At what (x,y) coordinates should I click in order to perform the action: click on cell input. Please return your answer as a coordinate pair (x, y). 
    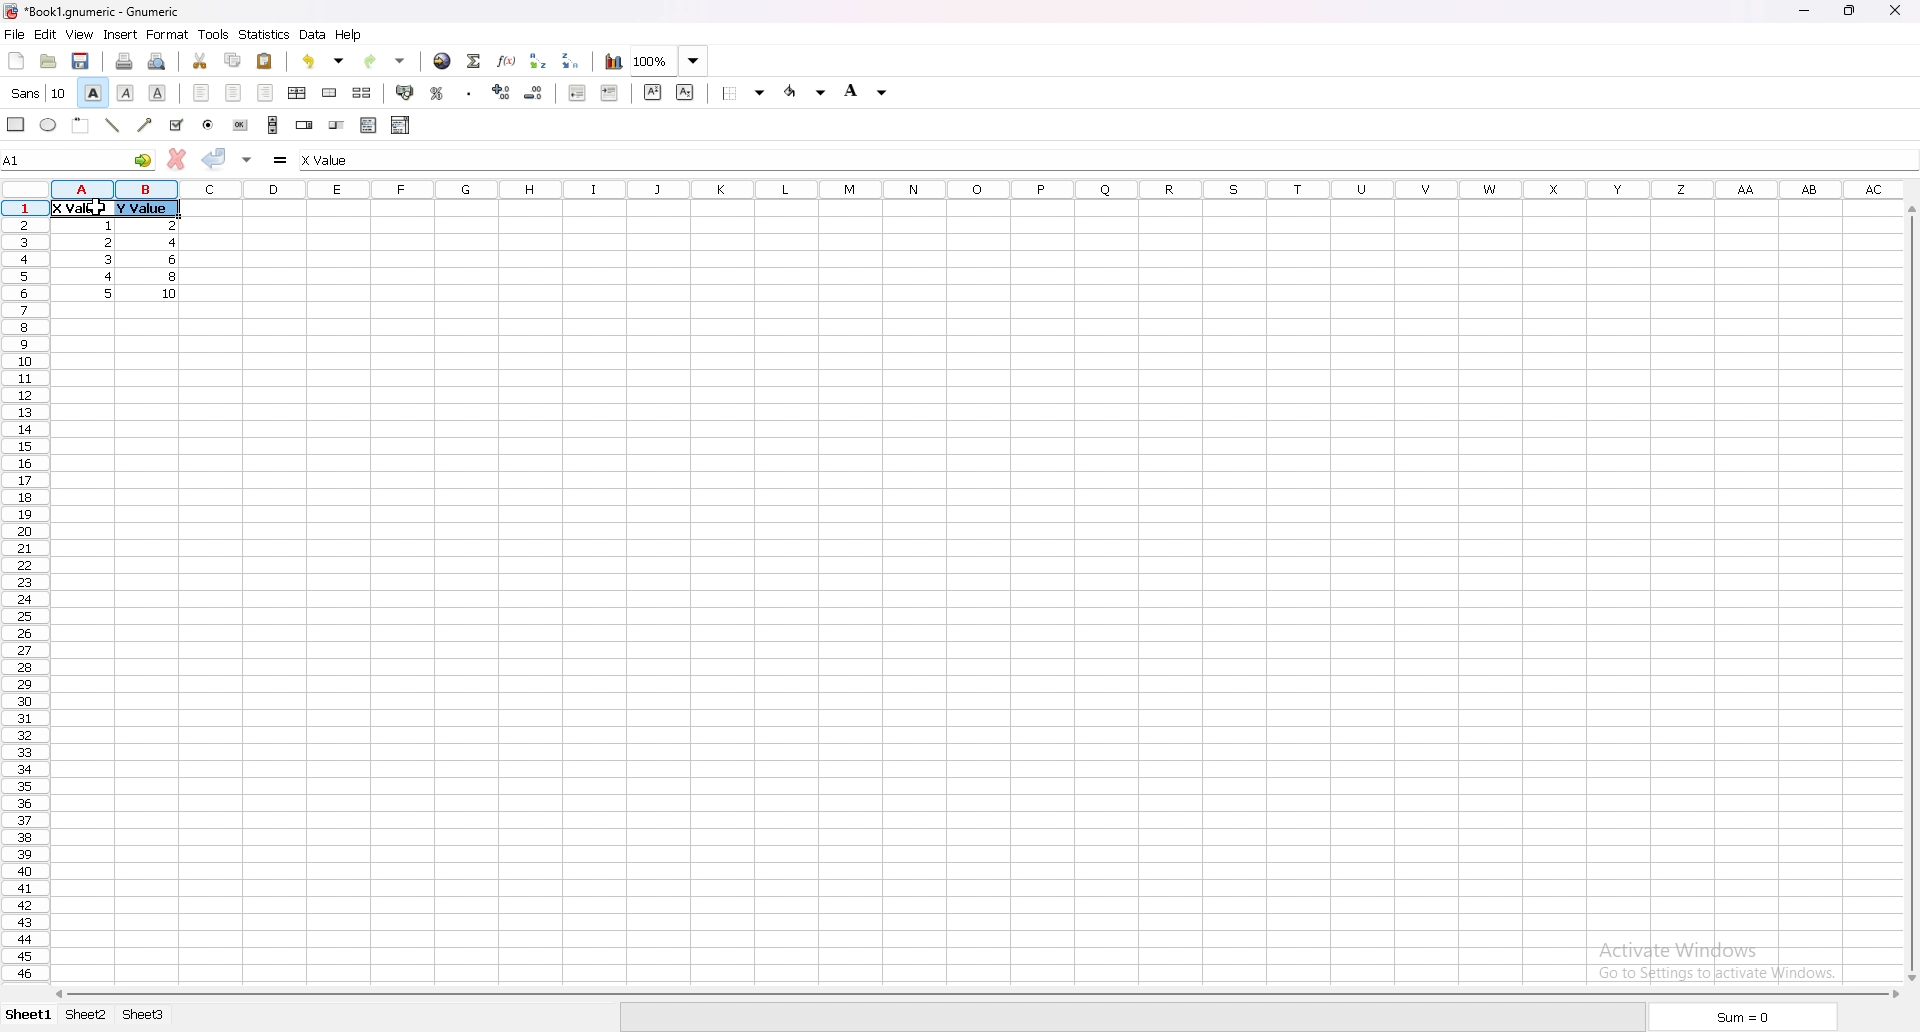
    Looking at the image, I should click on (345, 160).